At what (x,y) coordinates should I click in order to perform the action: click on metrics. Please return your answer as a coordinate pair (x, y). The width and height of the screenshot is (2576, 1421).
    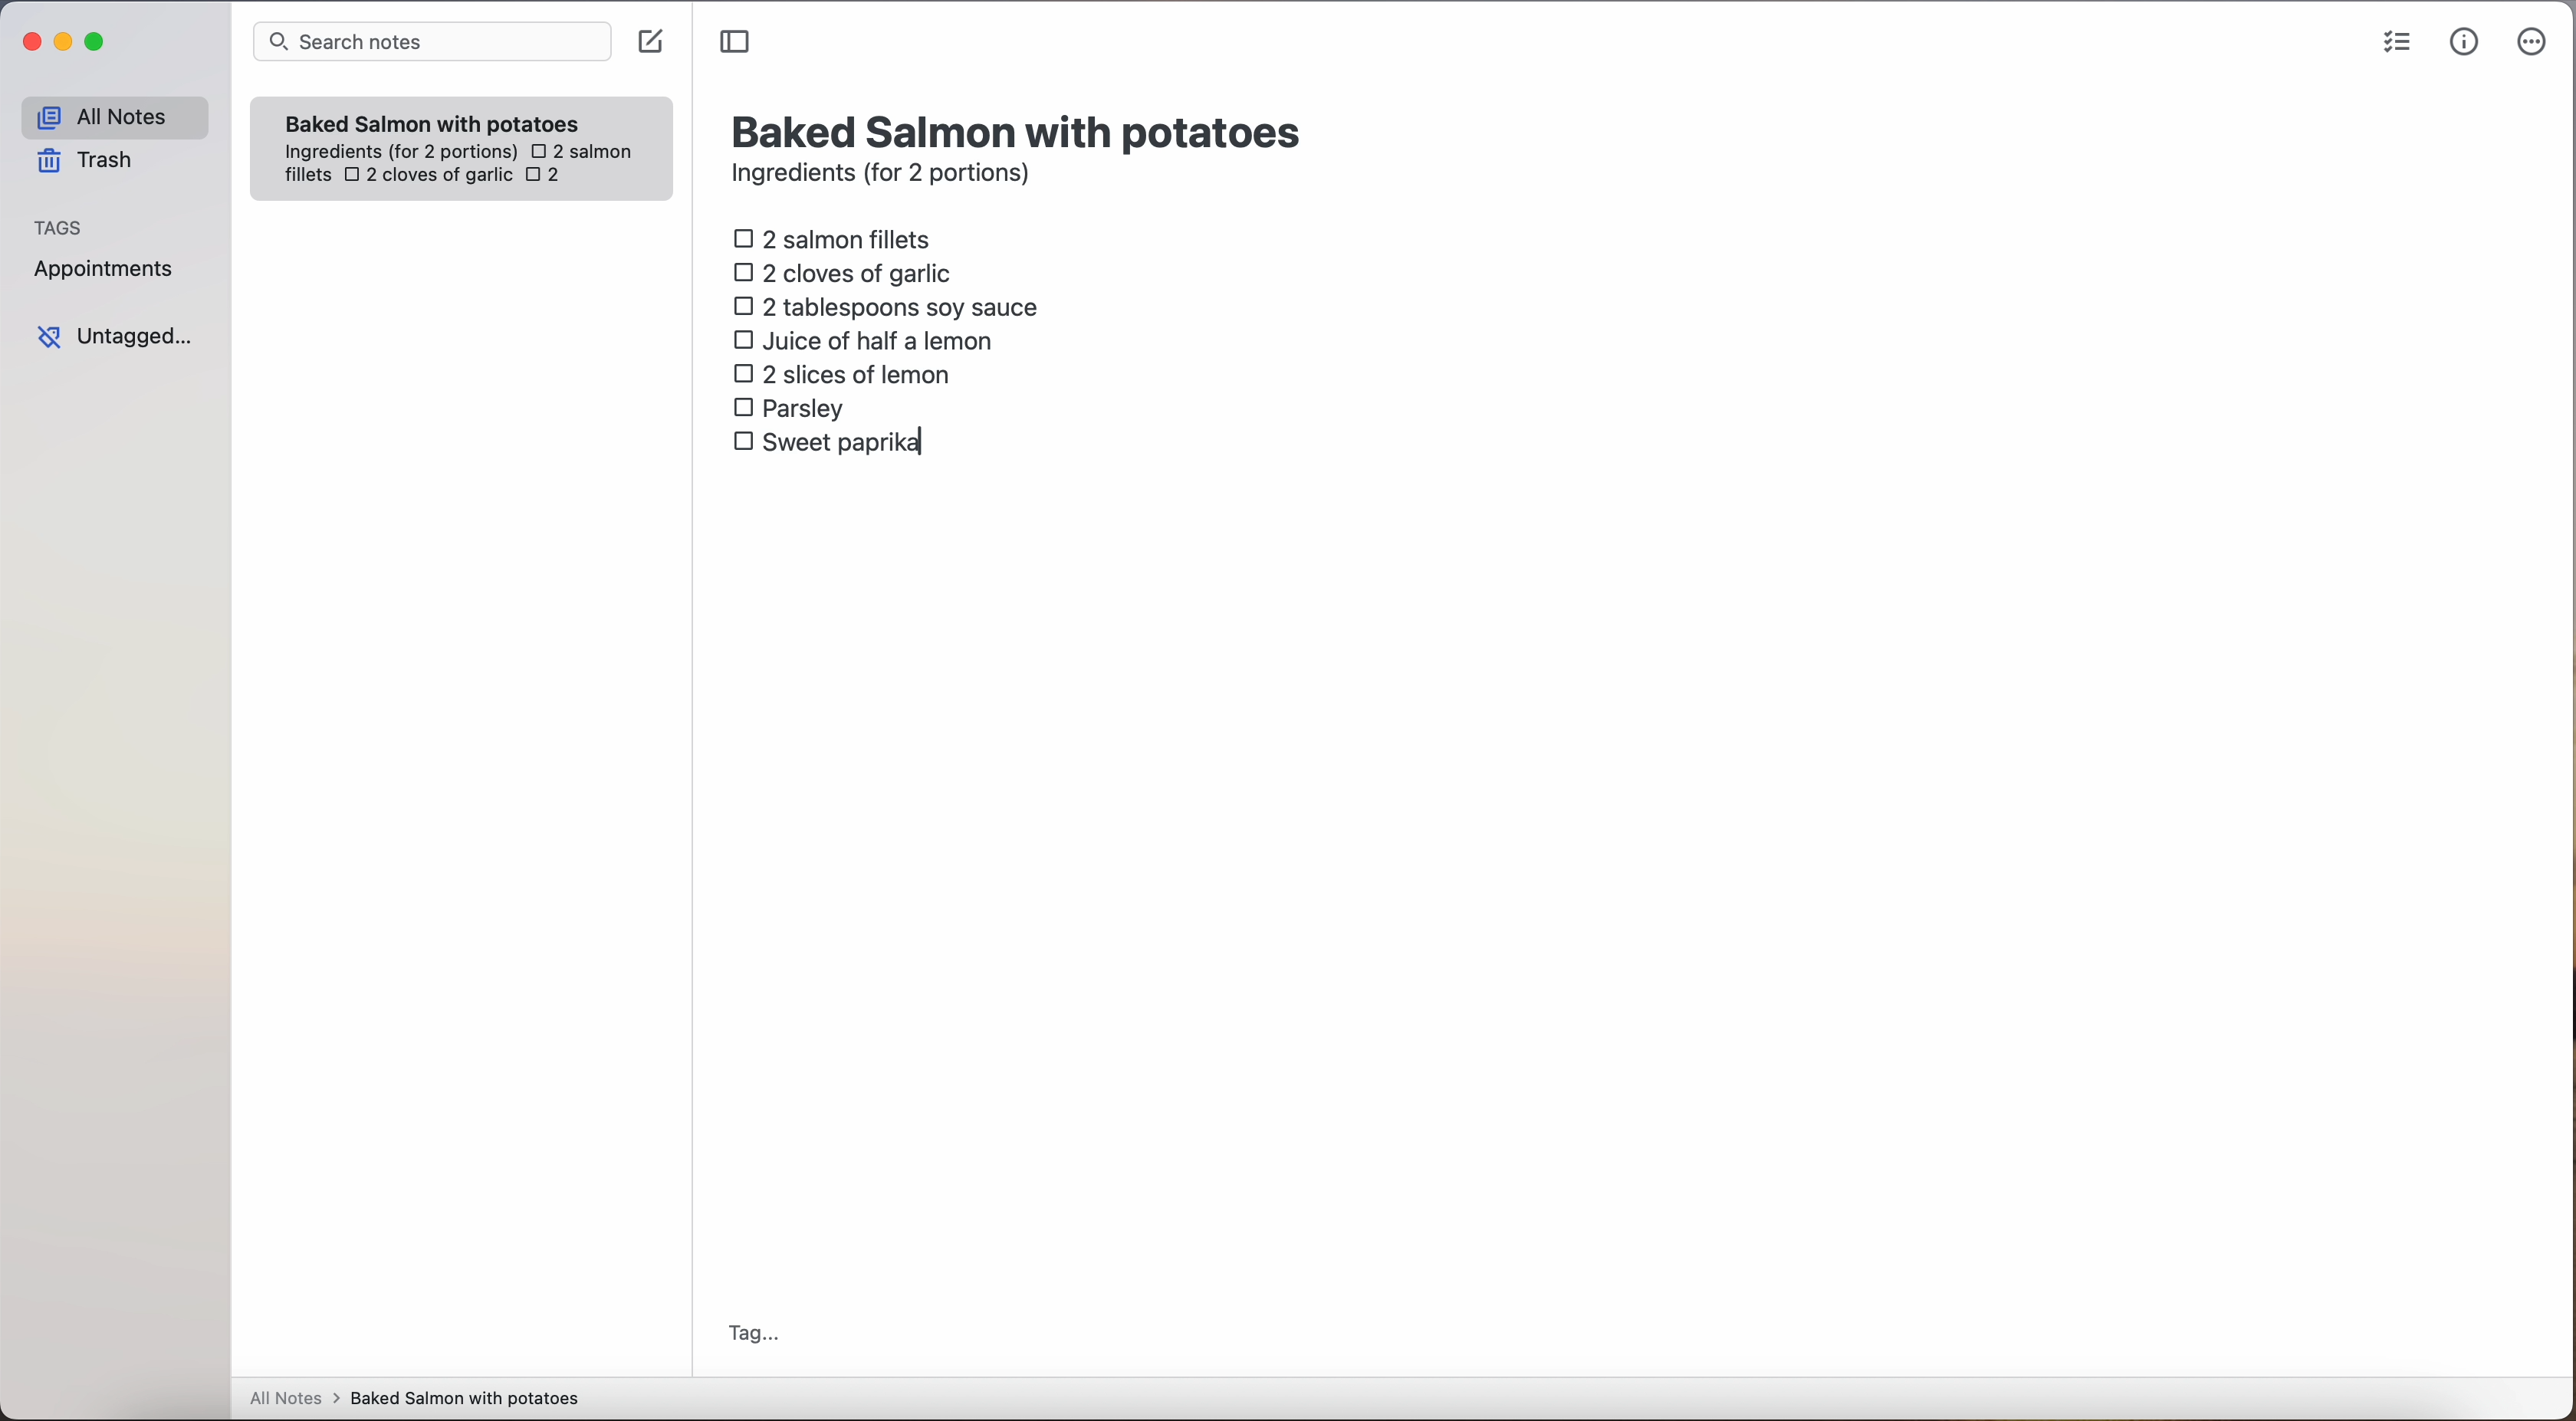
    Looking at the image, I should click on (2465, 41).